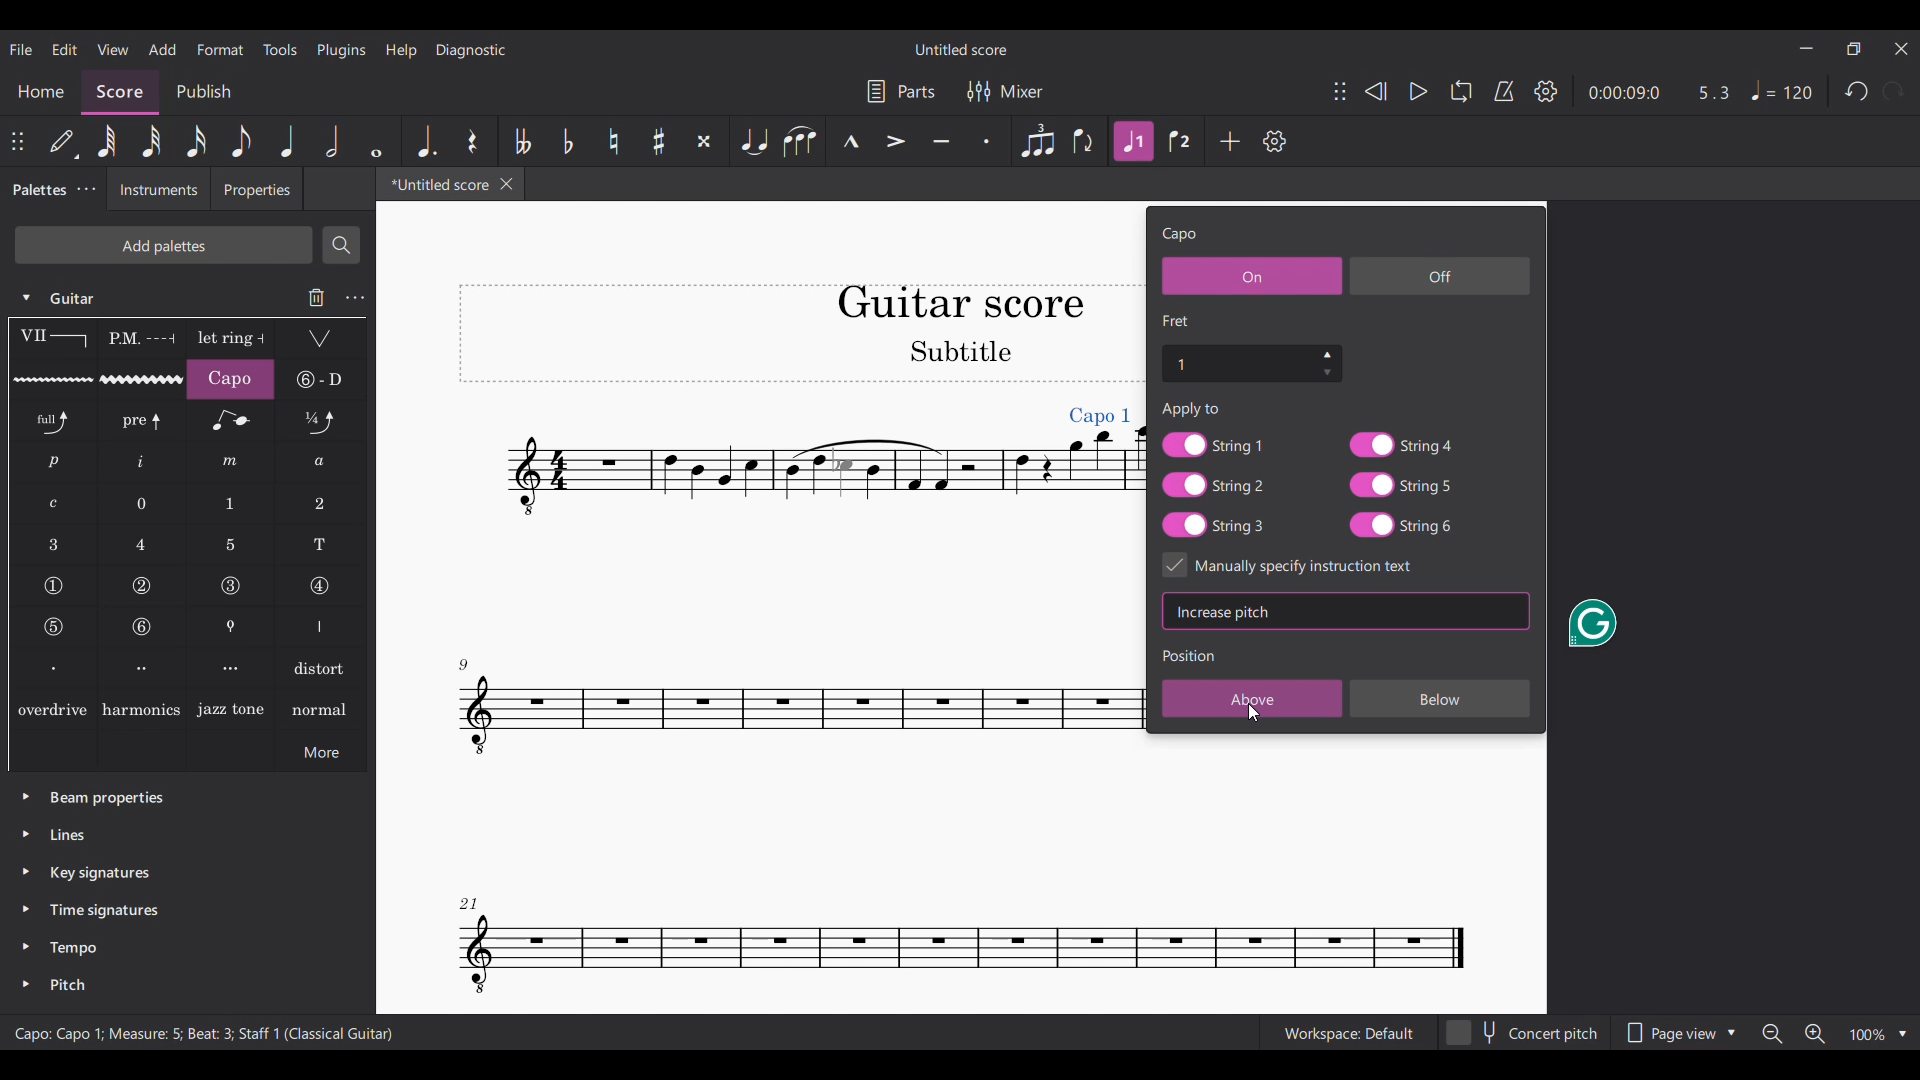 Image resolution: width=1920 pixels, height=1080 pixels. What do you see at coordinates (1419, 92) in the screenshot?
I see `Play` at bounding box center [1419, 92].